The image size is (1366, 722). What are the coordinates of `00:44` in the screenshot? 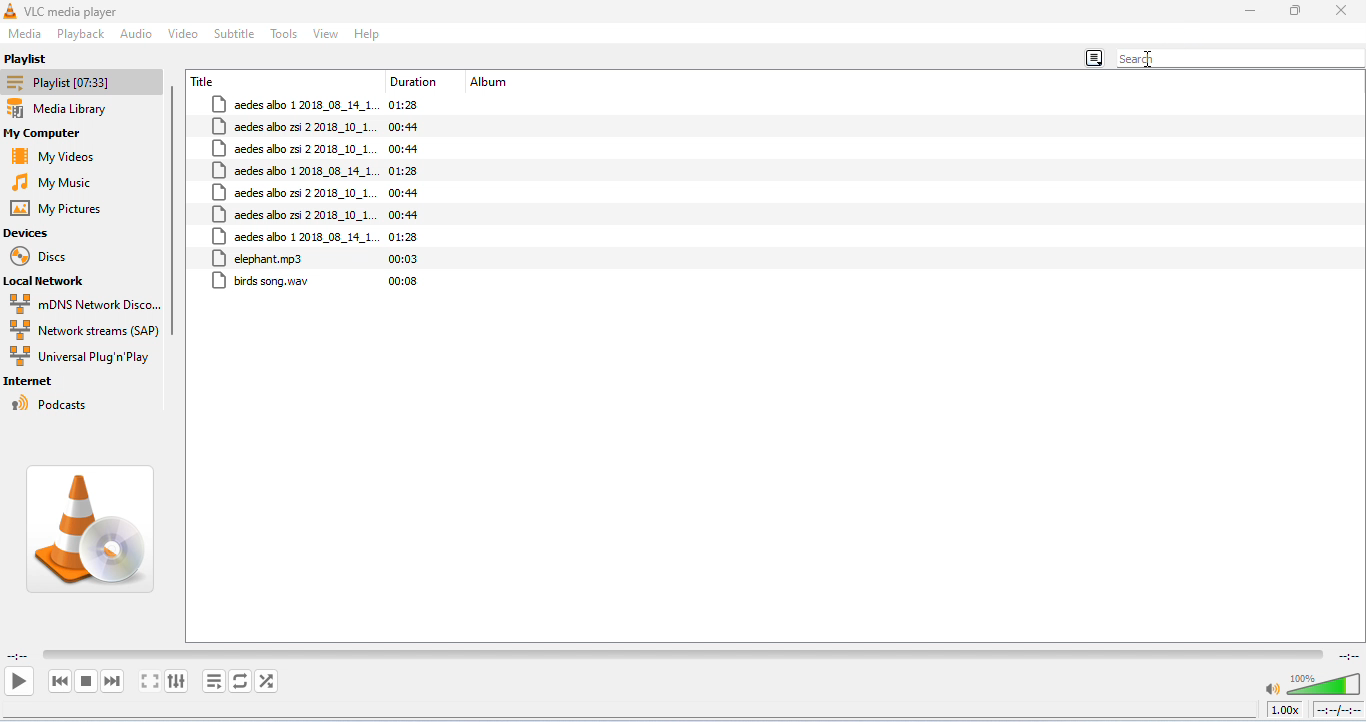 It's located at (403, 150).